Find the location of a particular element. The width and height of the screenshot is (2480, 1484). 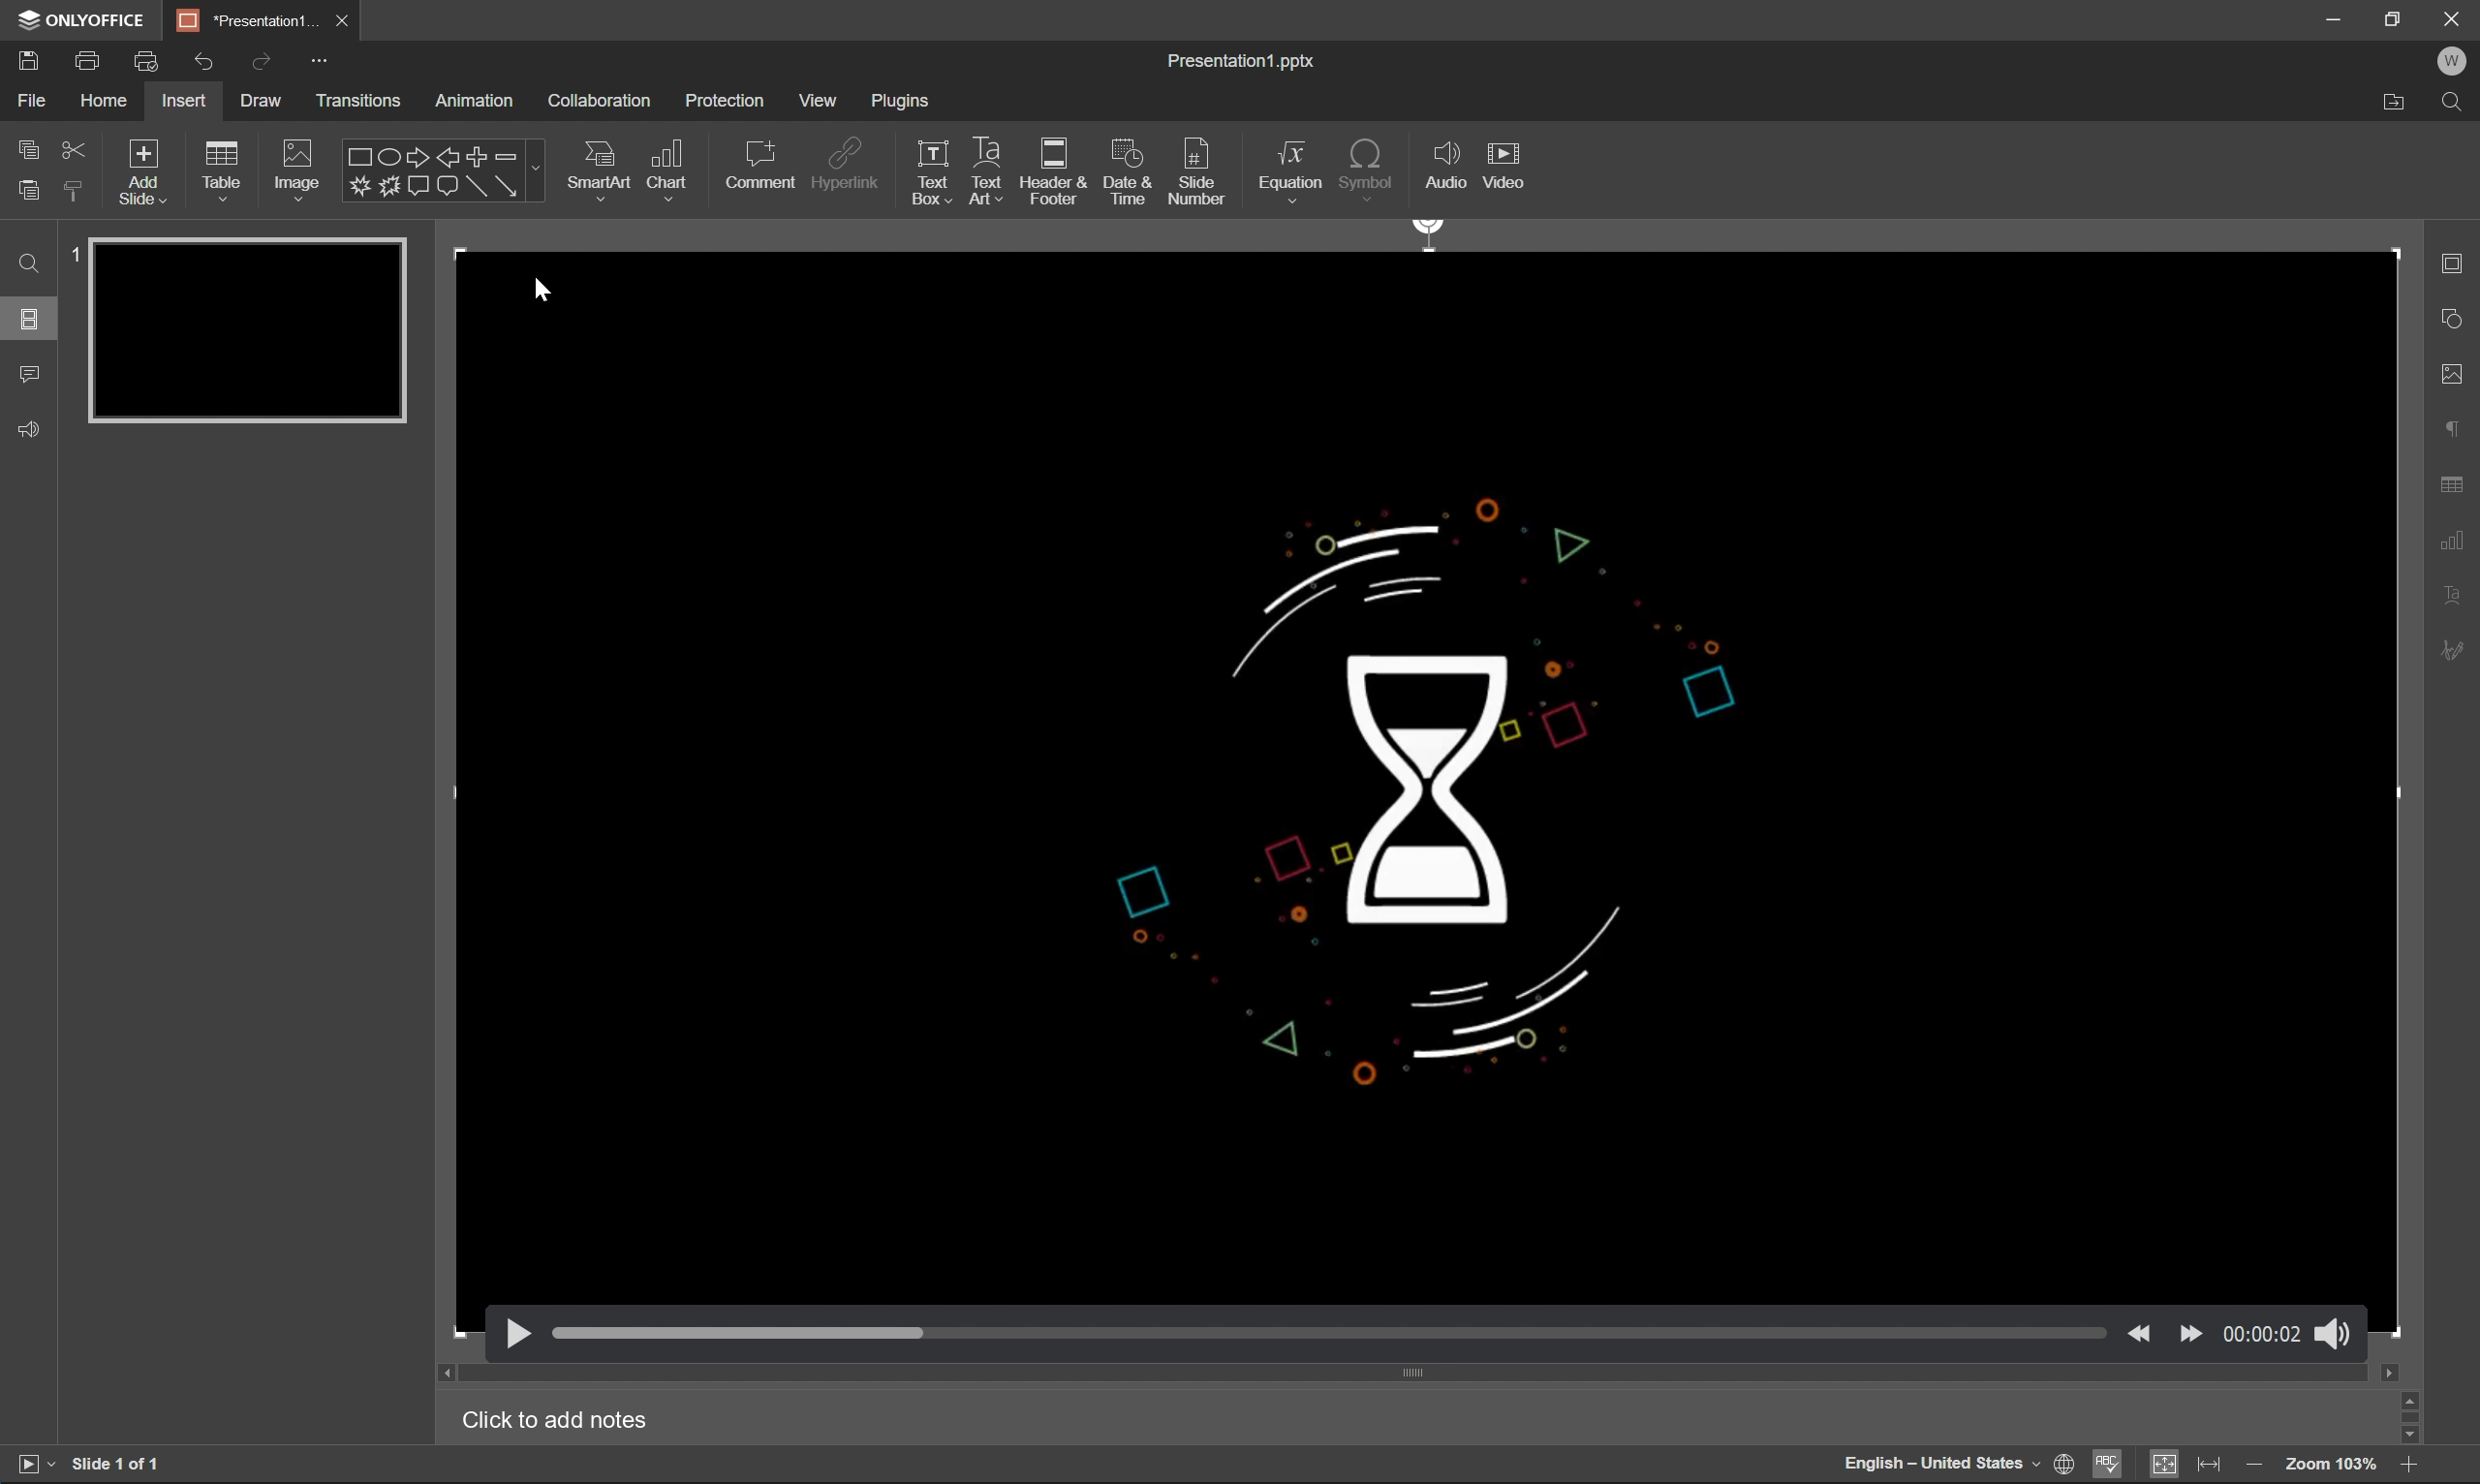

undo is located at coordinates (197, 61).